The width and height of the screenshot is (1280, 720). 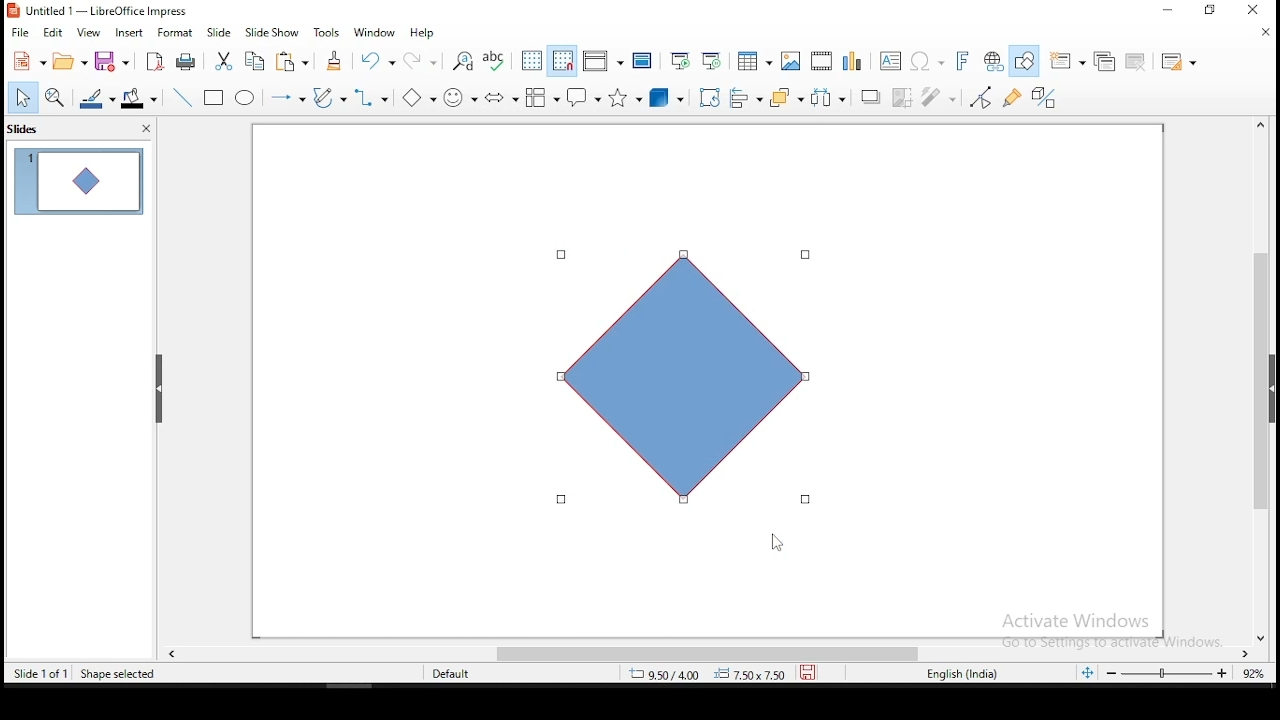 I want to click on connectors, so click(x=373, y=99).